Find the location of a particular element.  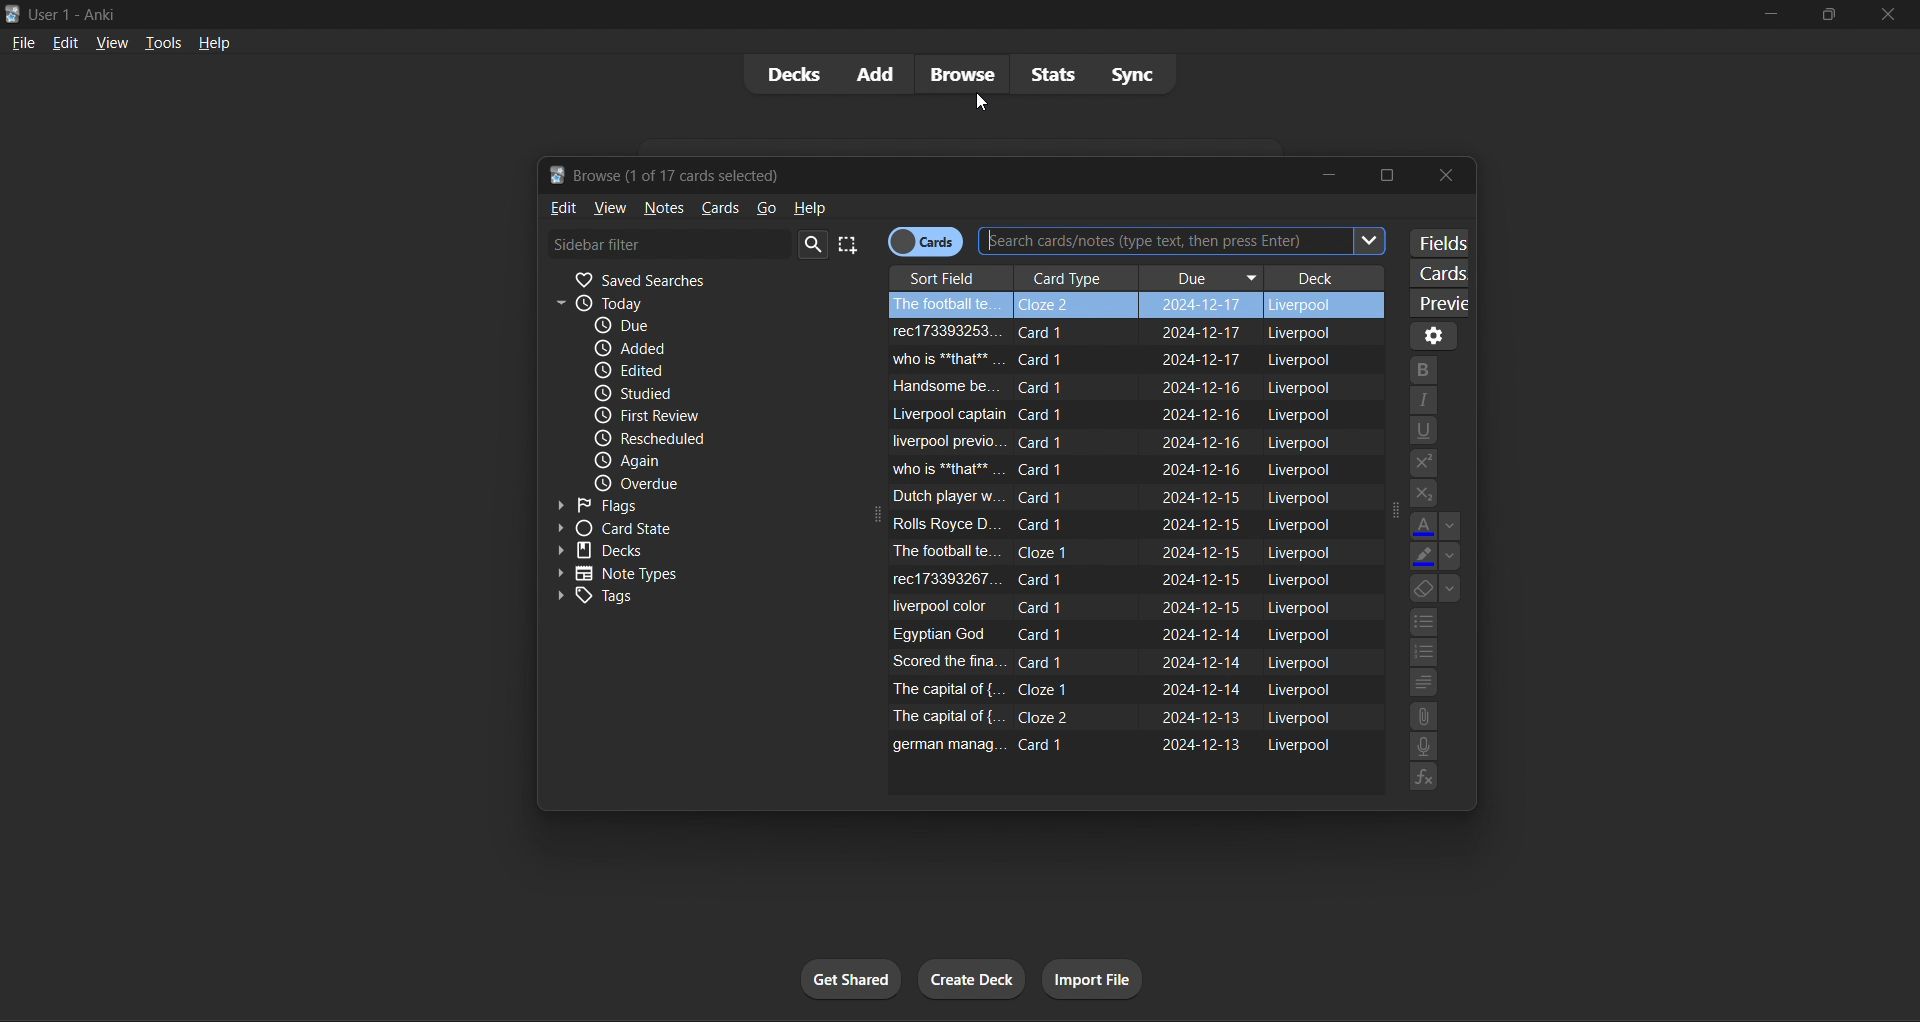

field is located at coordinates (948, 358).